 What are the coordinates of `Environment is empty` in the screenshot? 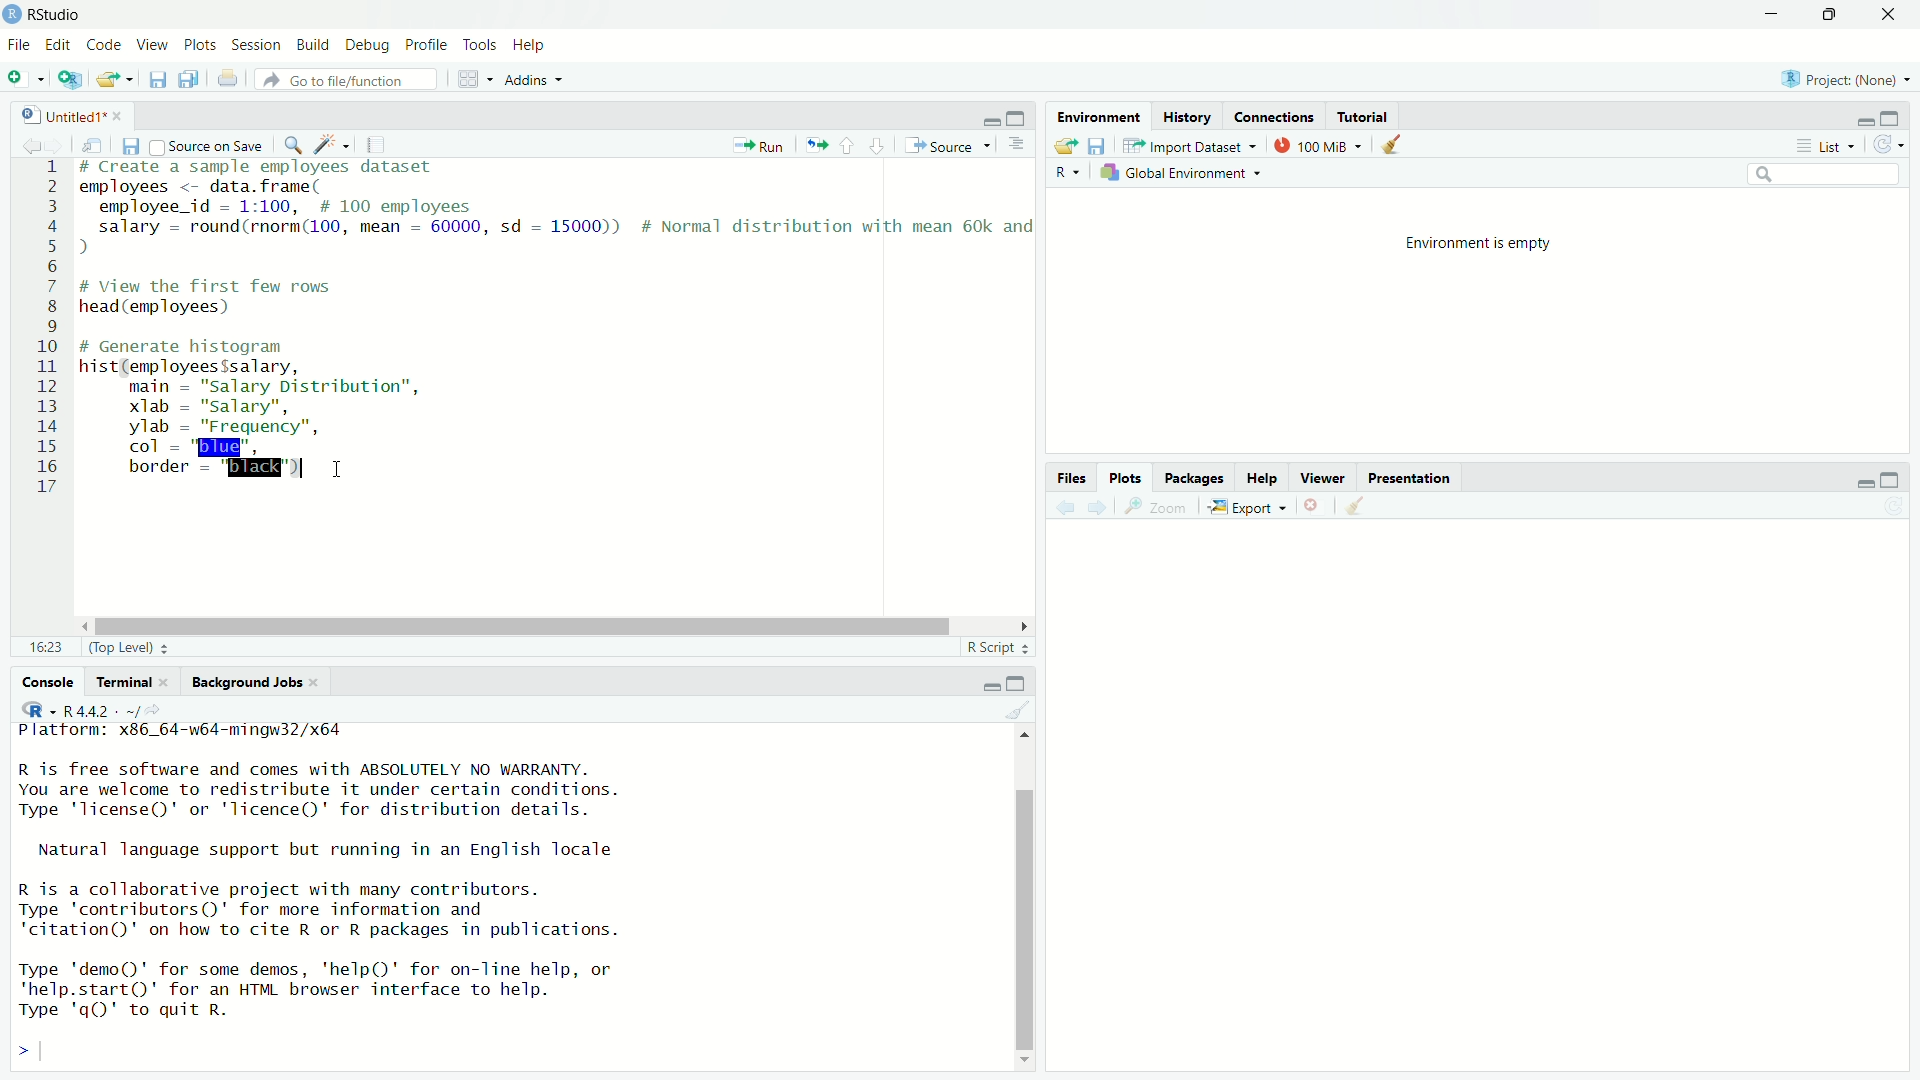 It's located at (1476, 245).